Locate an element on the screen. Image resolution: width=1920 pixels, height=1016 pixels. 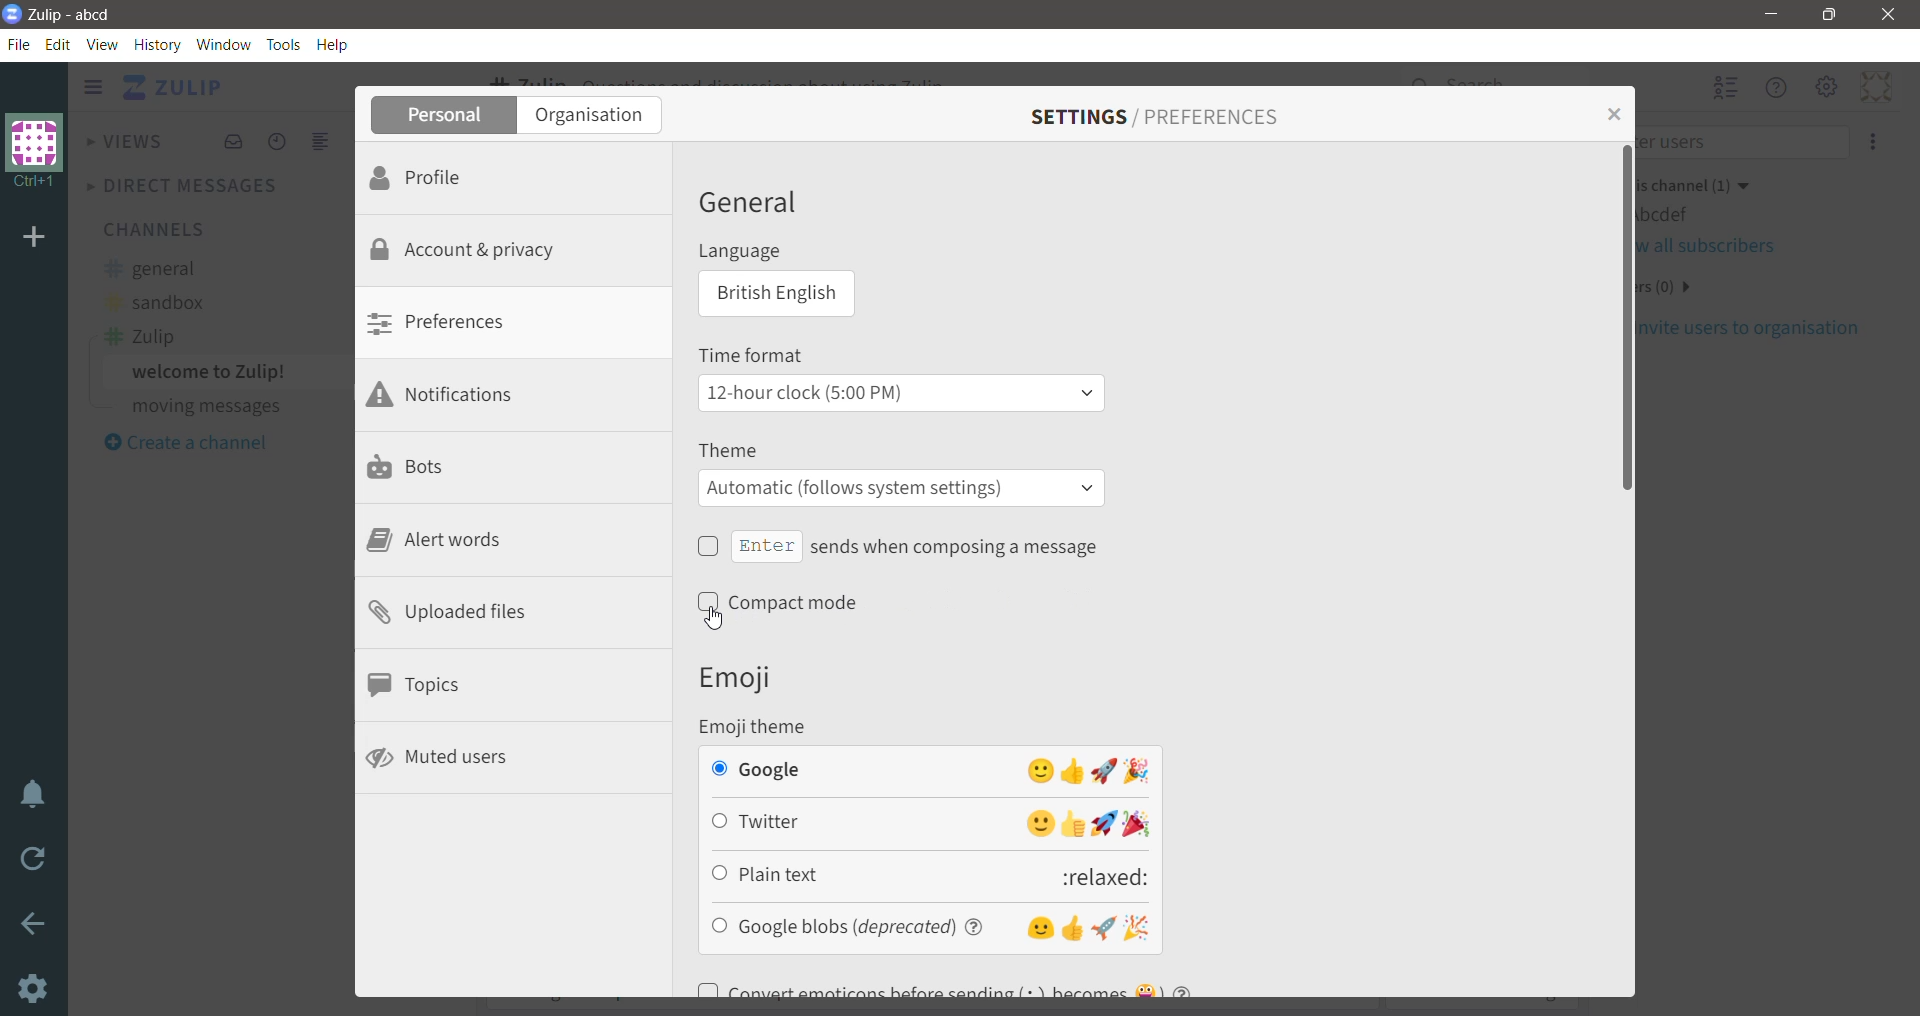
Personal is located at coordinates (443, 115).